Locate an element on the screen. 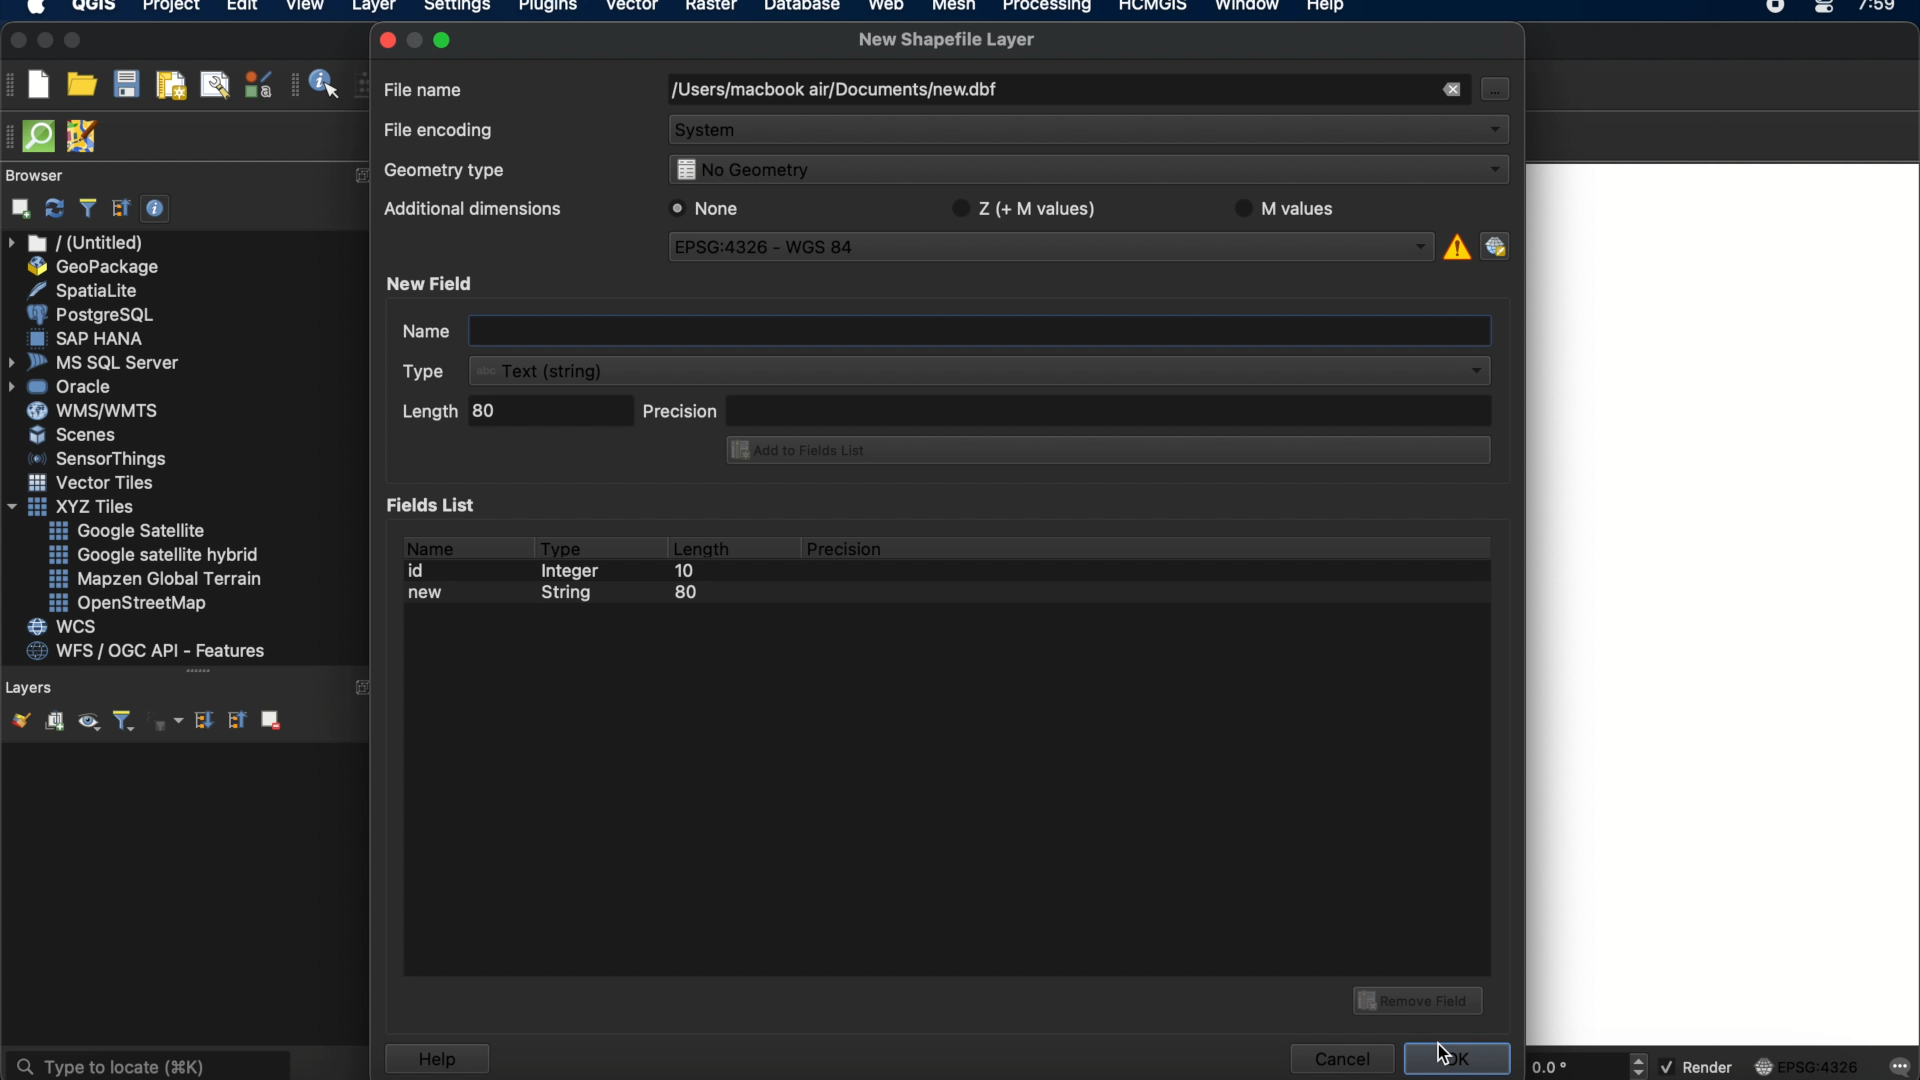 The image size is (1920, 1080). add selected layers is located at coordinates (17, 208).